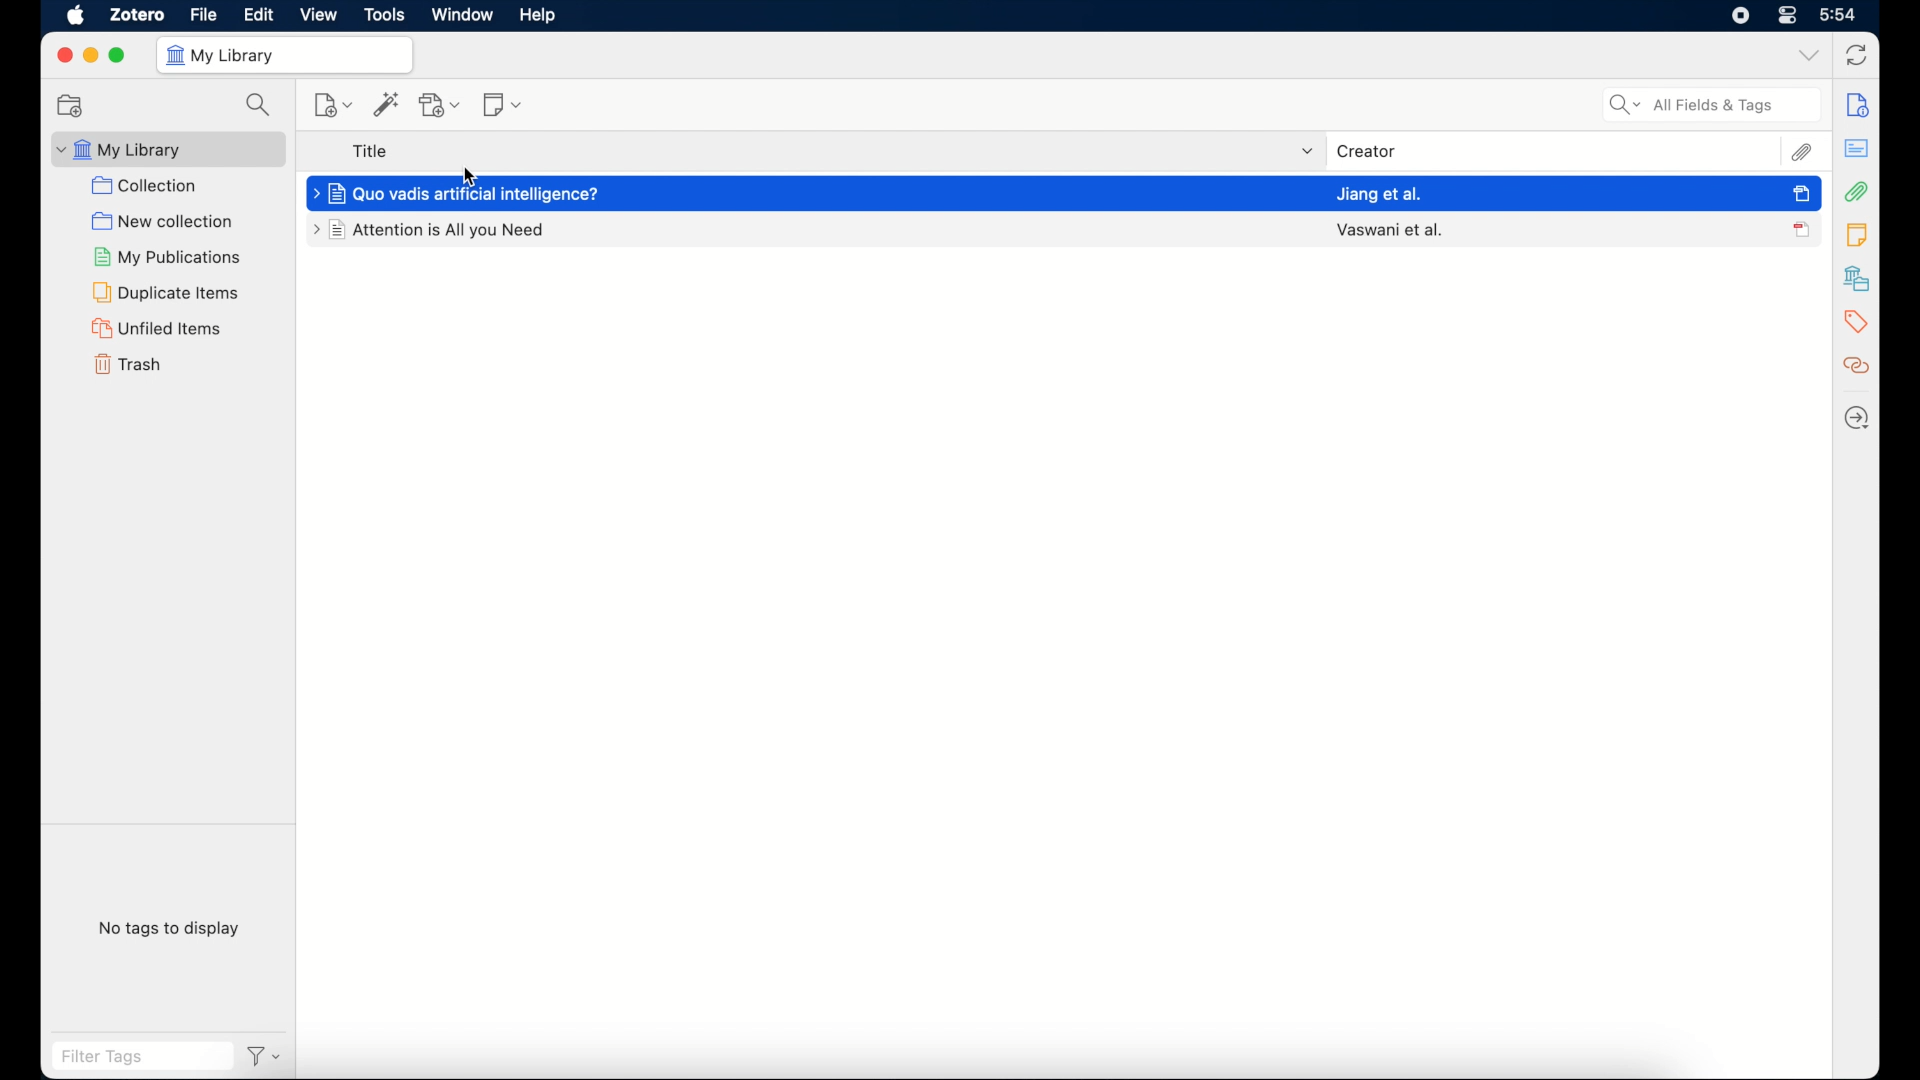 The image size is (1920, 1080). Describe the element at coordinates (1837, 15) in the screenshot. I see `time` at that location.